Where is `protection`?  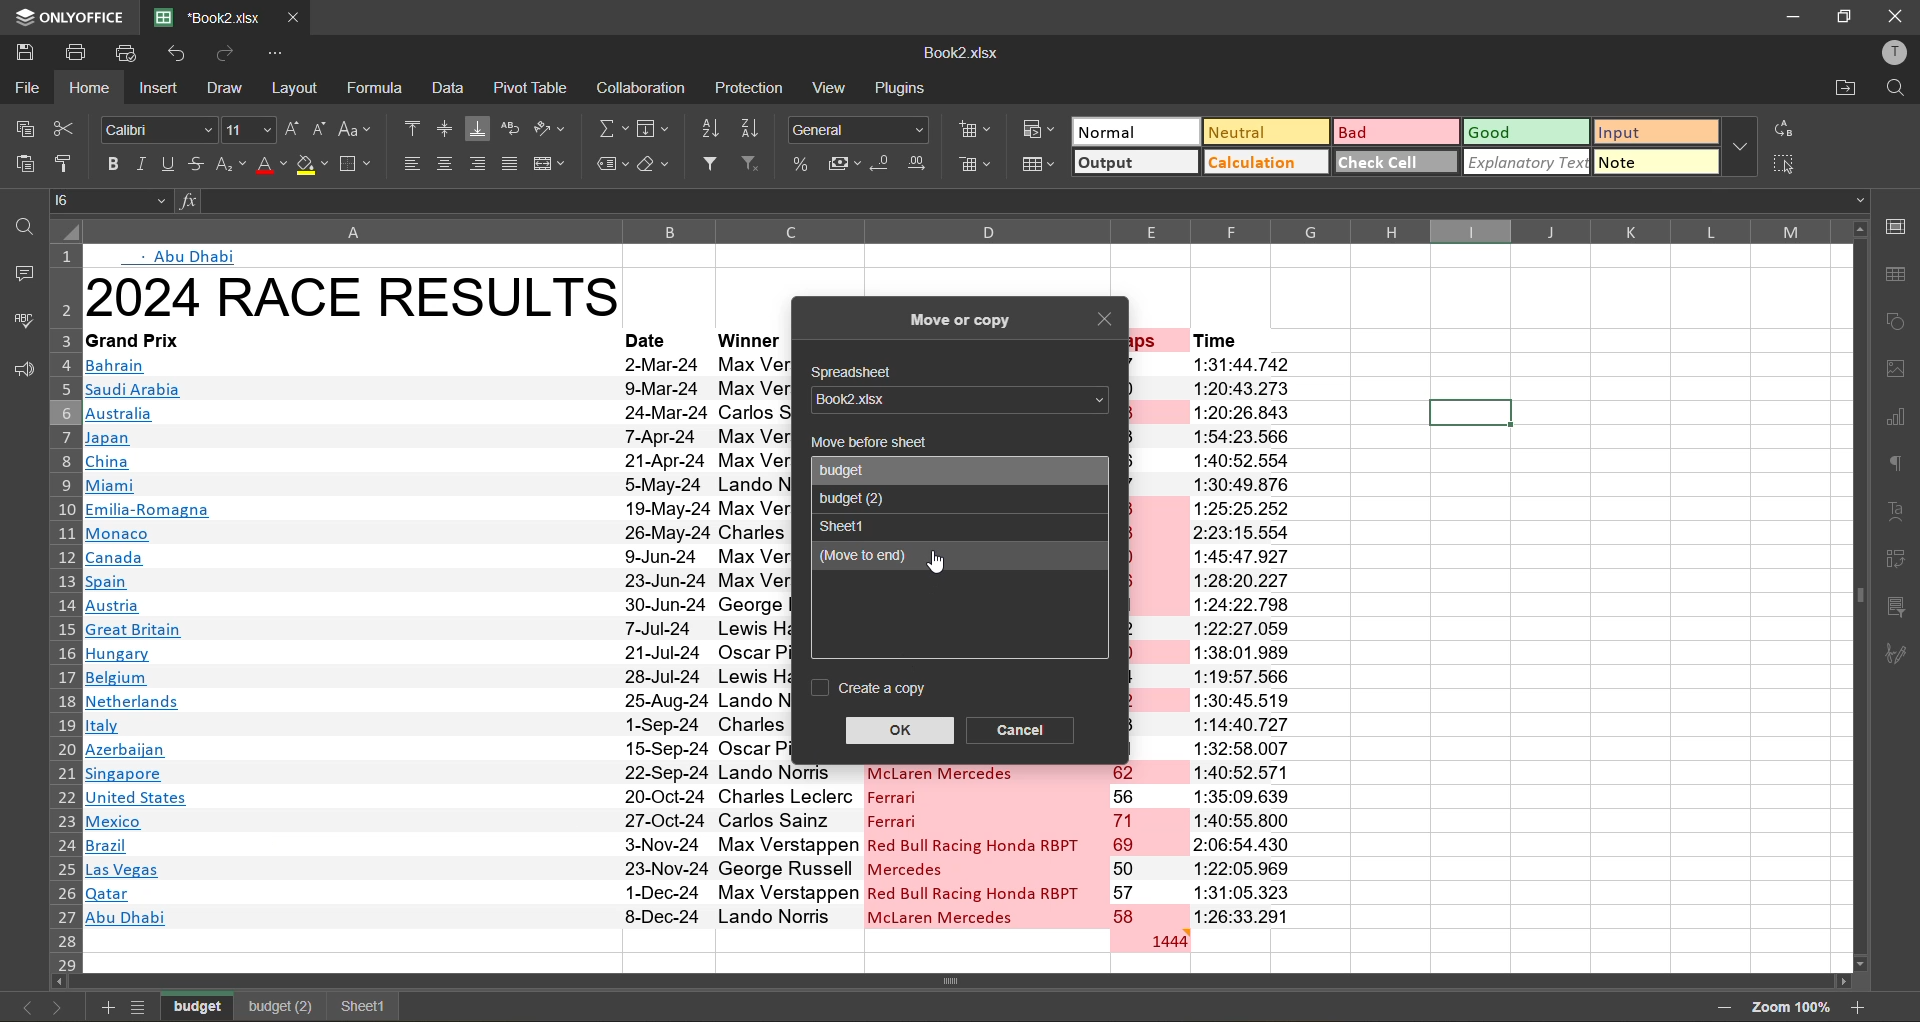 protection is located at coordinates (749, 89).